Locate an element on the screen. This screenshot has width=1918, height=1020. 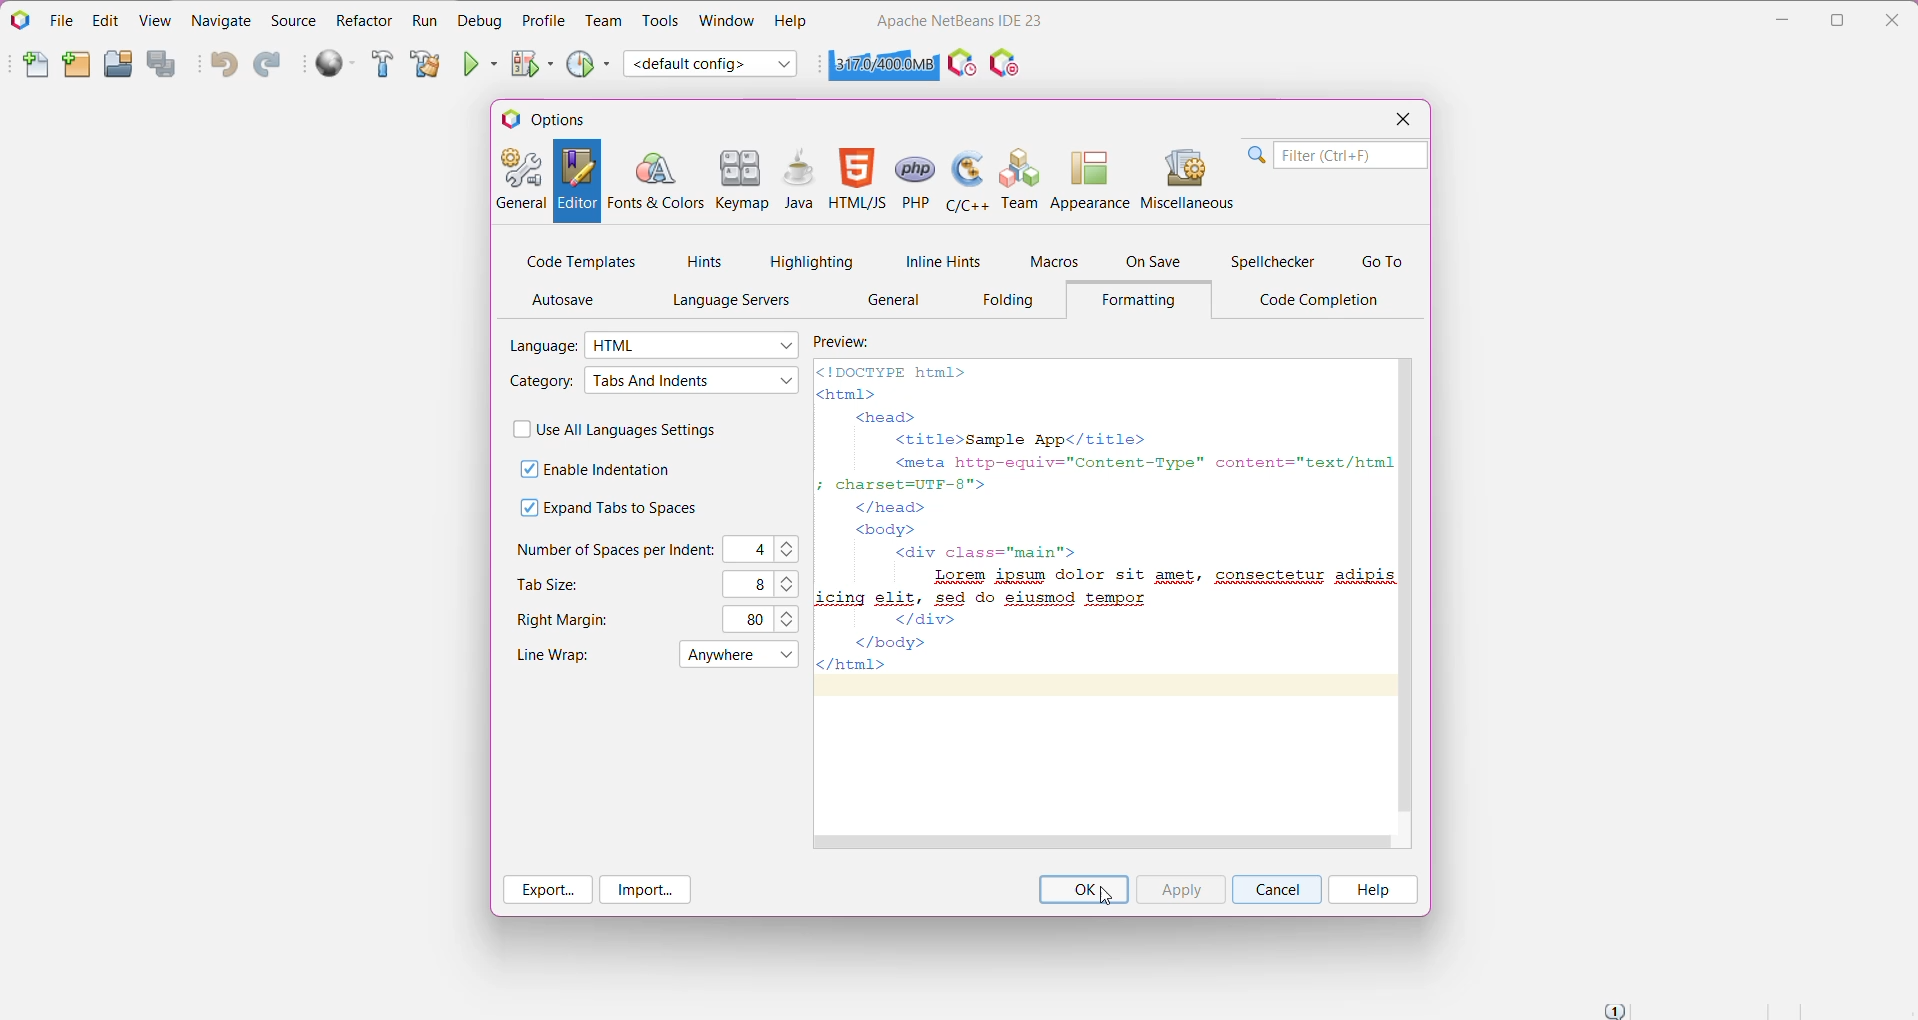
Editor is located at coordinates (576, 181).